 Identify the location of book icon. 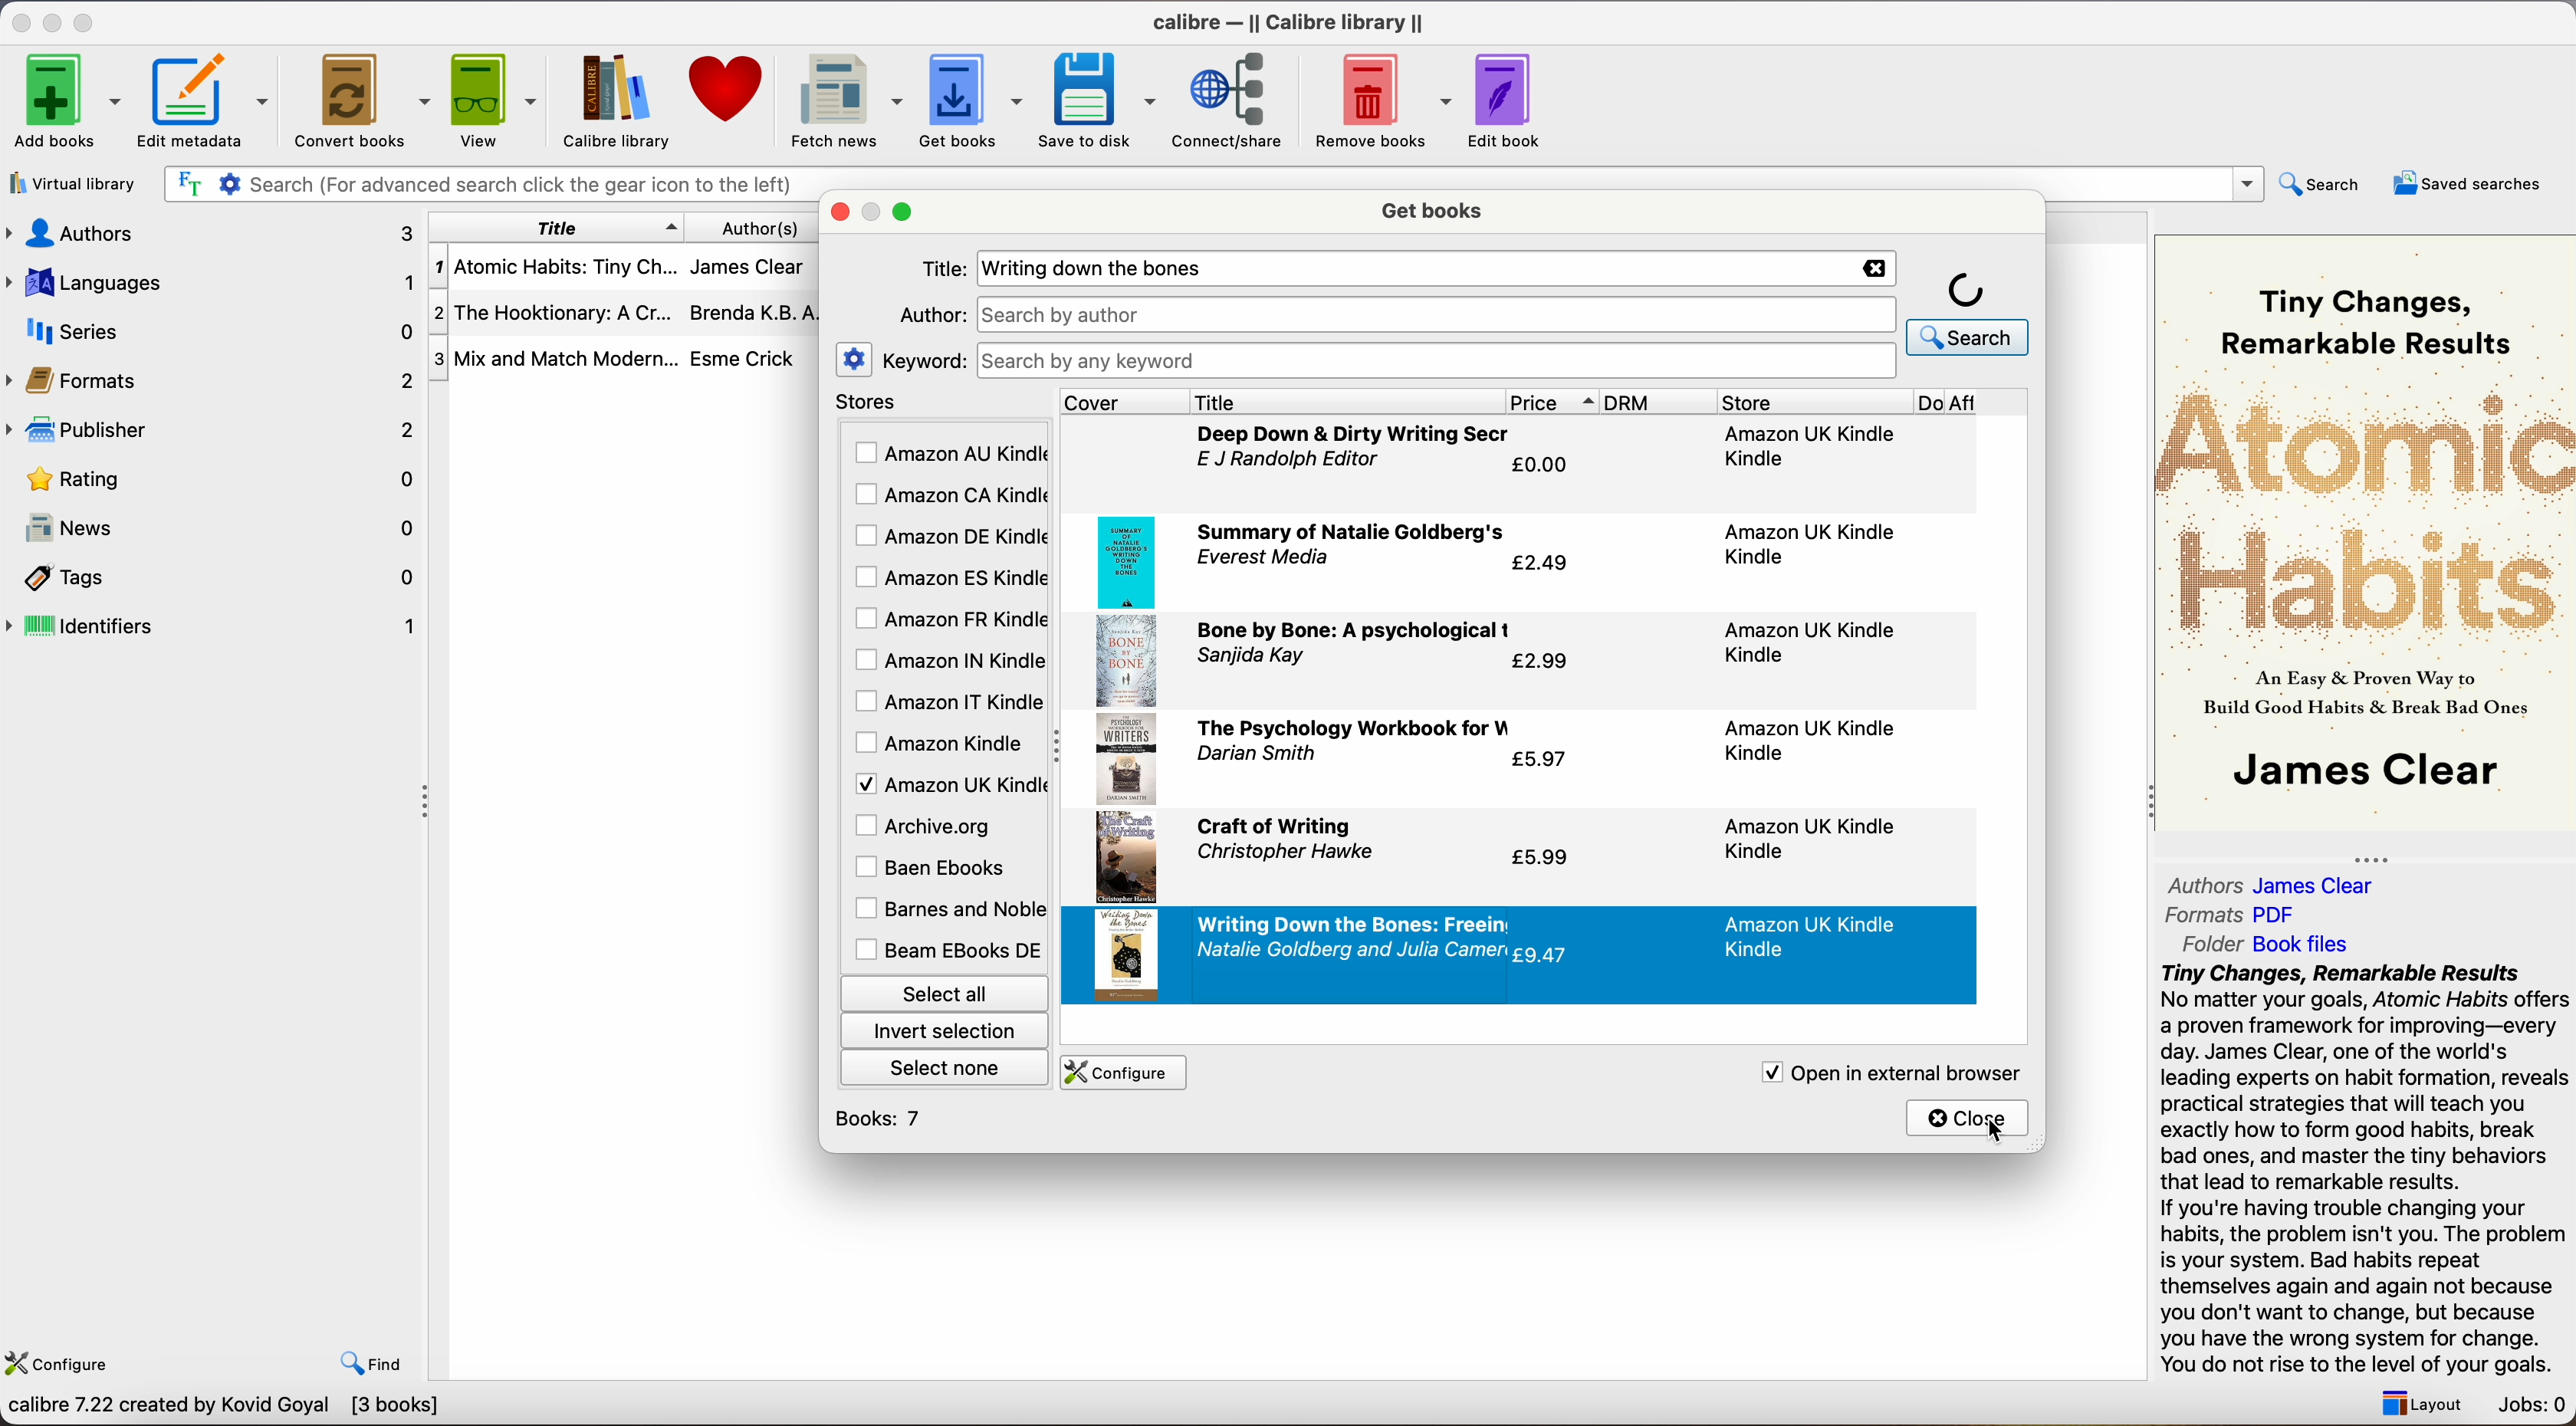
(1125, 761).